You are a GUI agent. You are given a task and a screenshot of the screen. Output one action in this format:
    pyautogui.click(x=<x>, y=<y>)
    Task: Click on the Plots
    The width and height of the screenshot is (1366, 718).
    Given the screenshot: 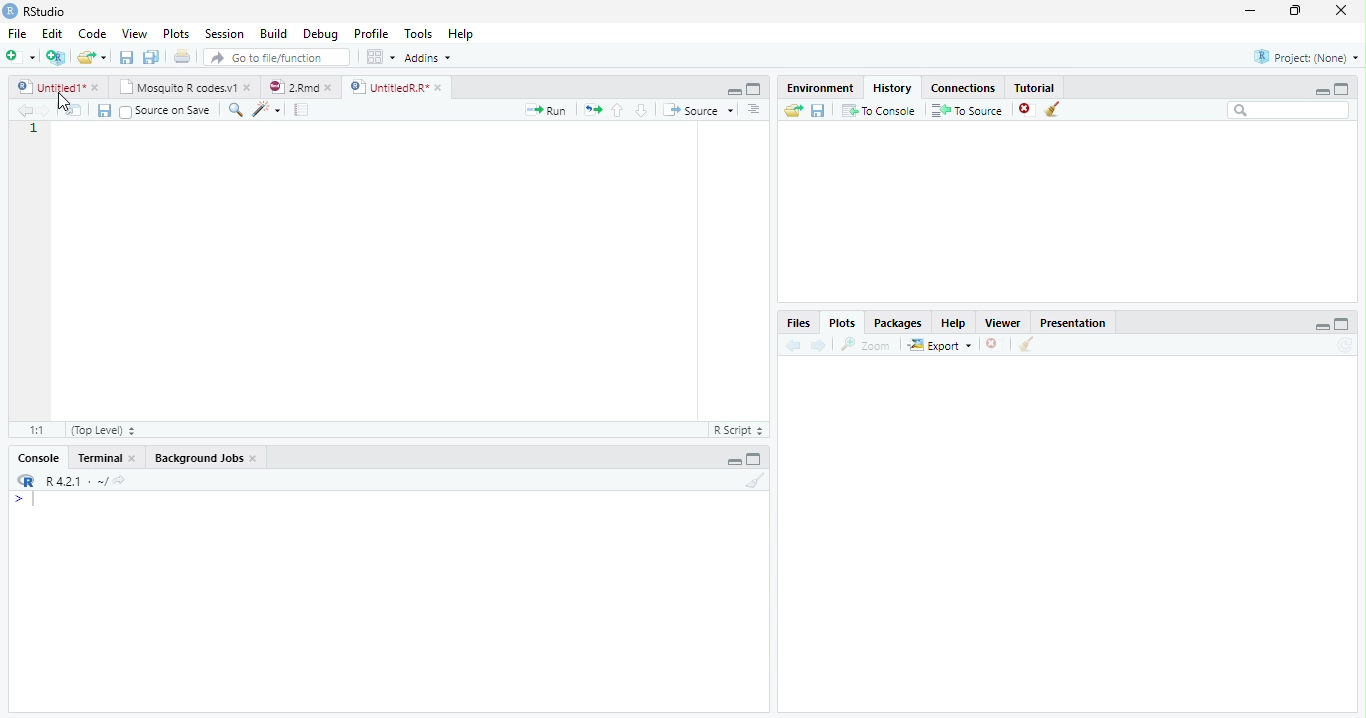 What is the action you would take?
    pyautogui.click(x=842, y=323)
    